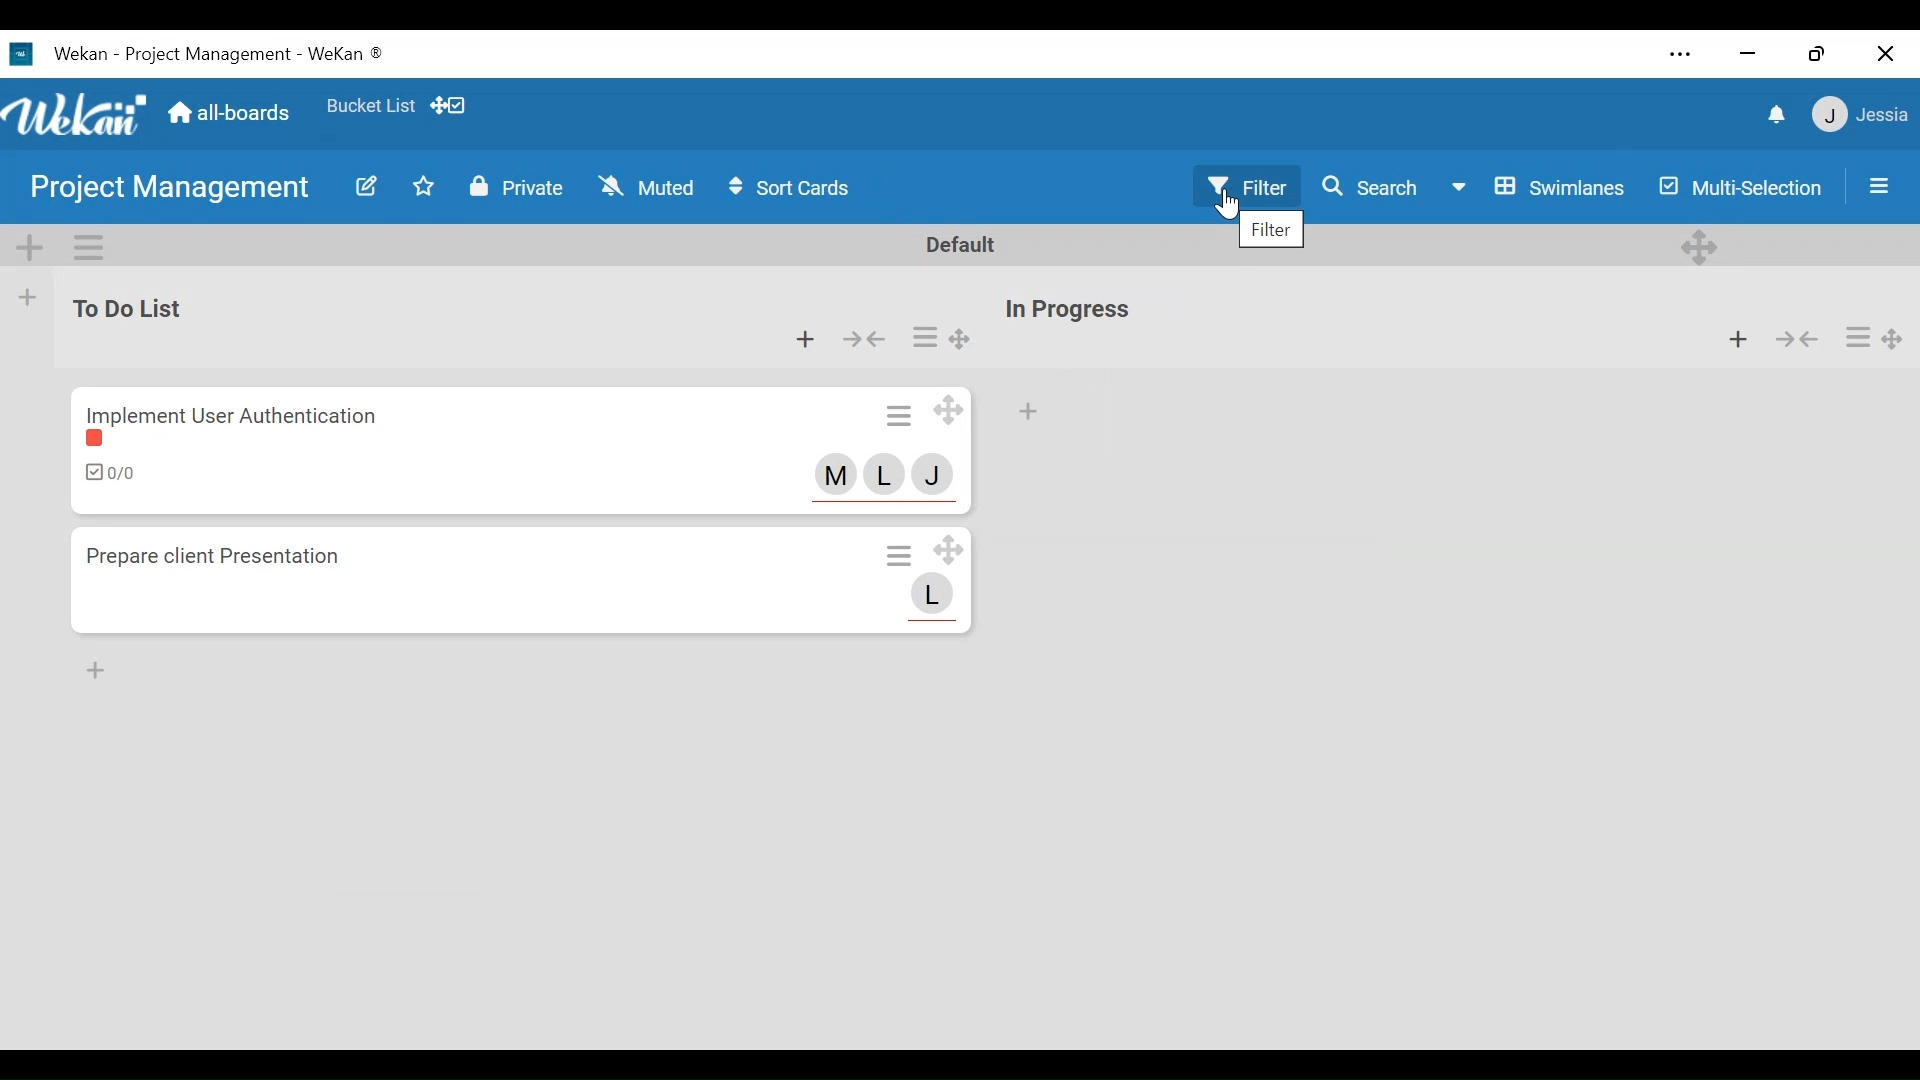 Image resolution: width=1920 pixels, height=1080 pixels. Describe the element at coordinates (1540, 188) in the screenshot. I see `Board View swimlanes` at that location.